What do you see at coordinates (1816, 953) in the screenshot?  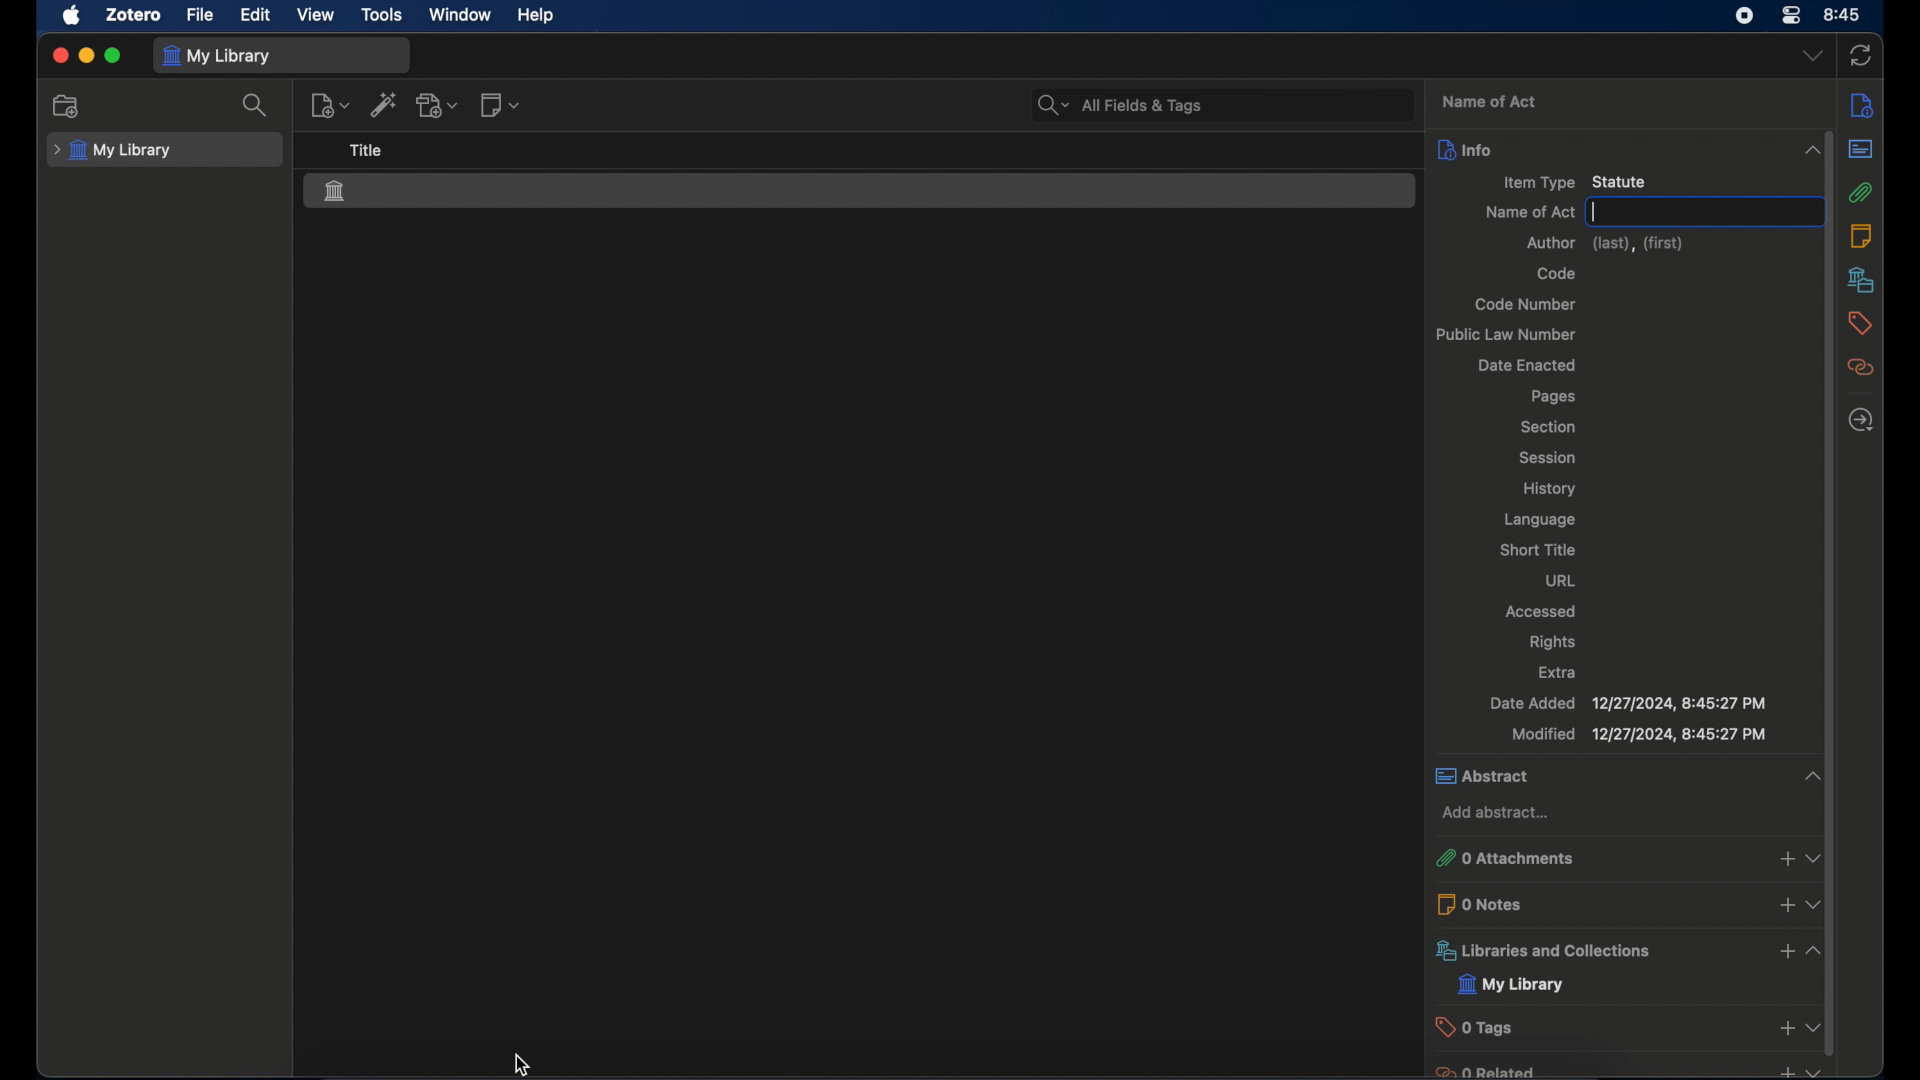 I see `collapse` at bounding box center [1816, 953].